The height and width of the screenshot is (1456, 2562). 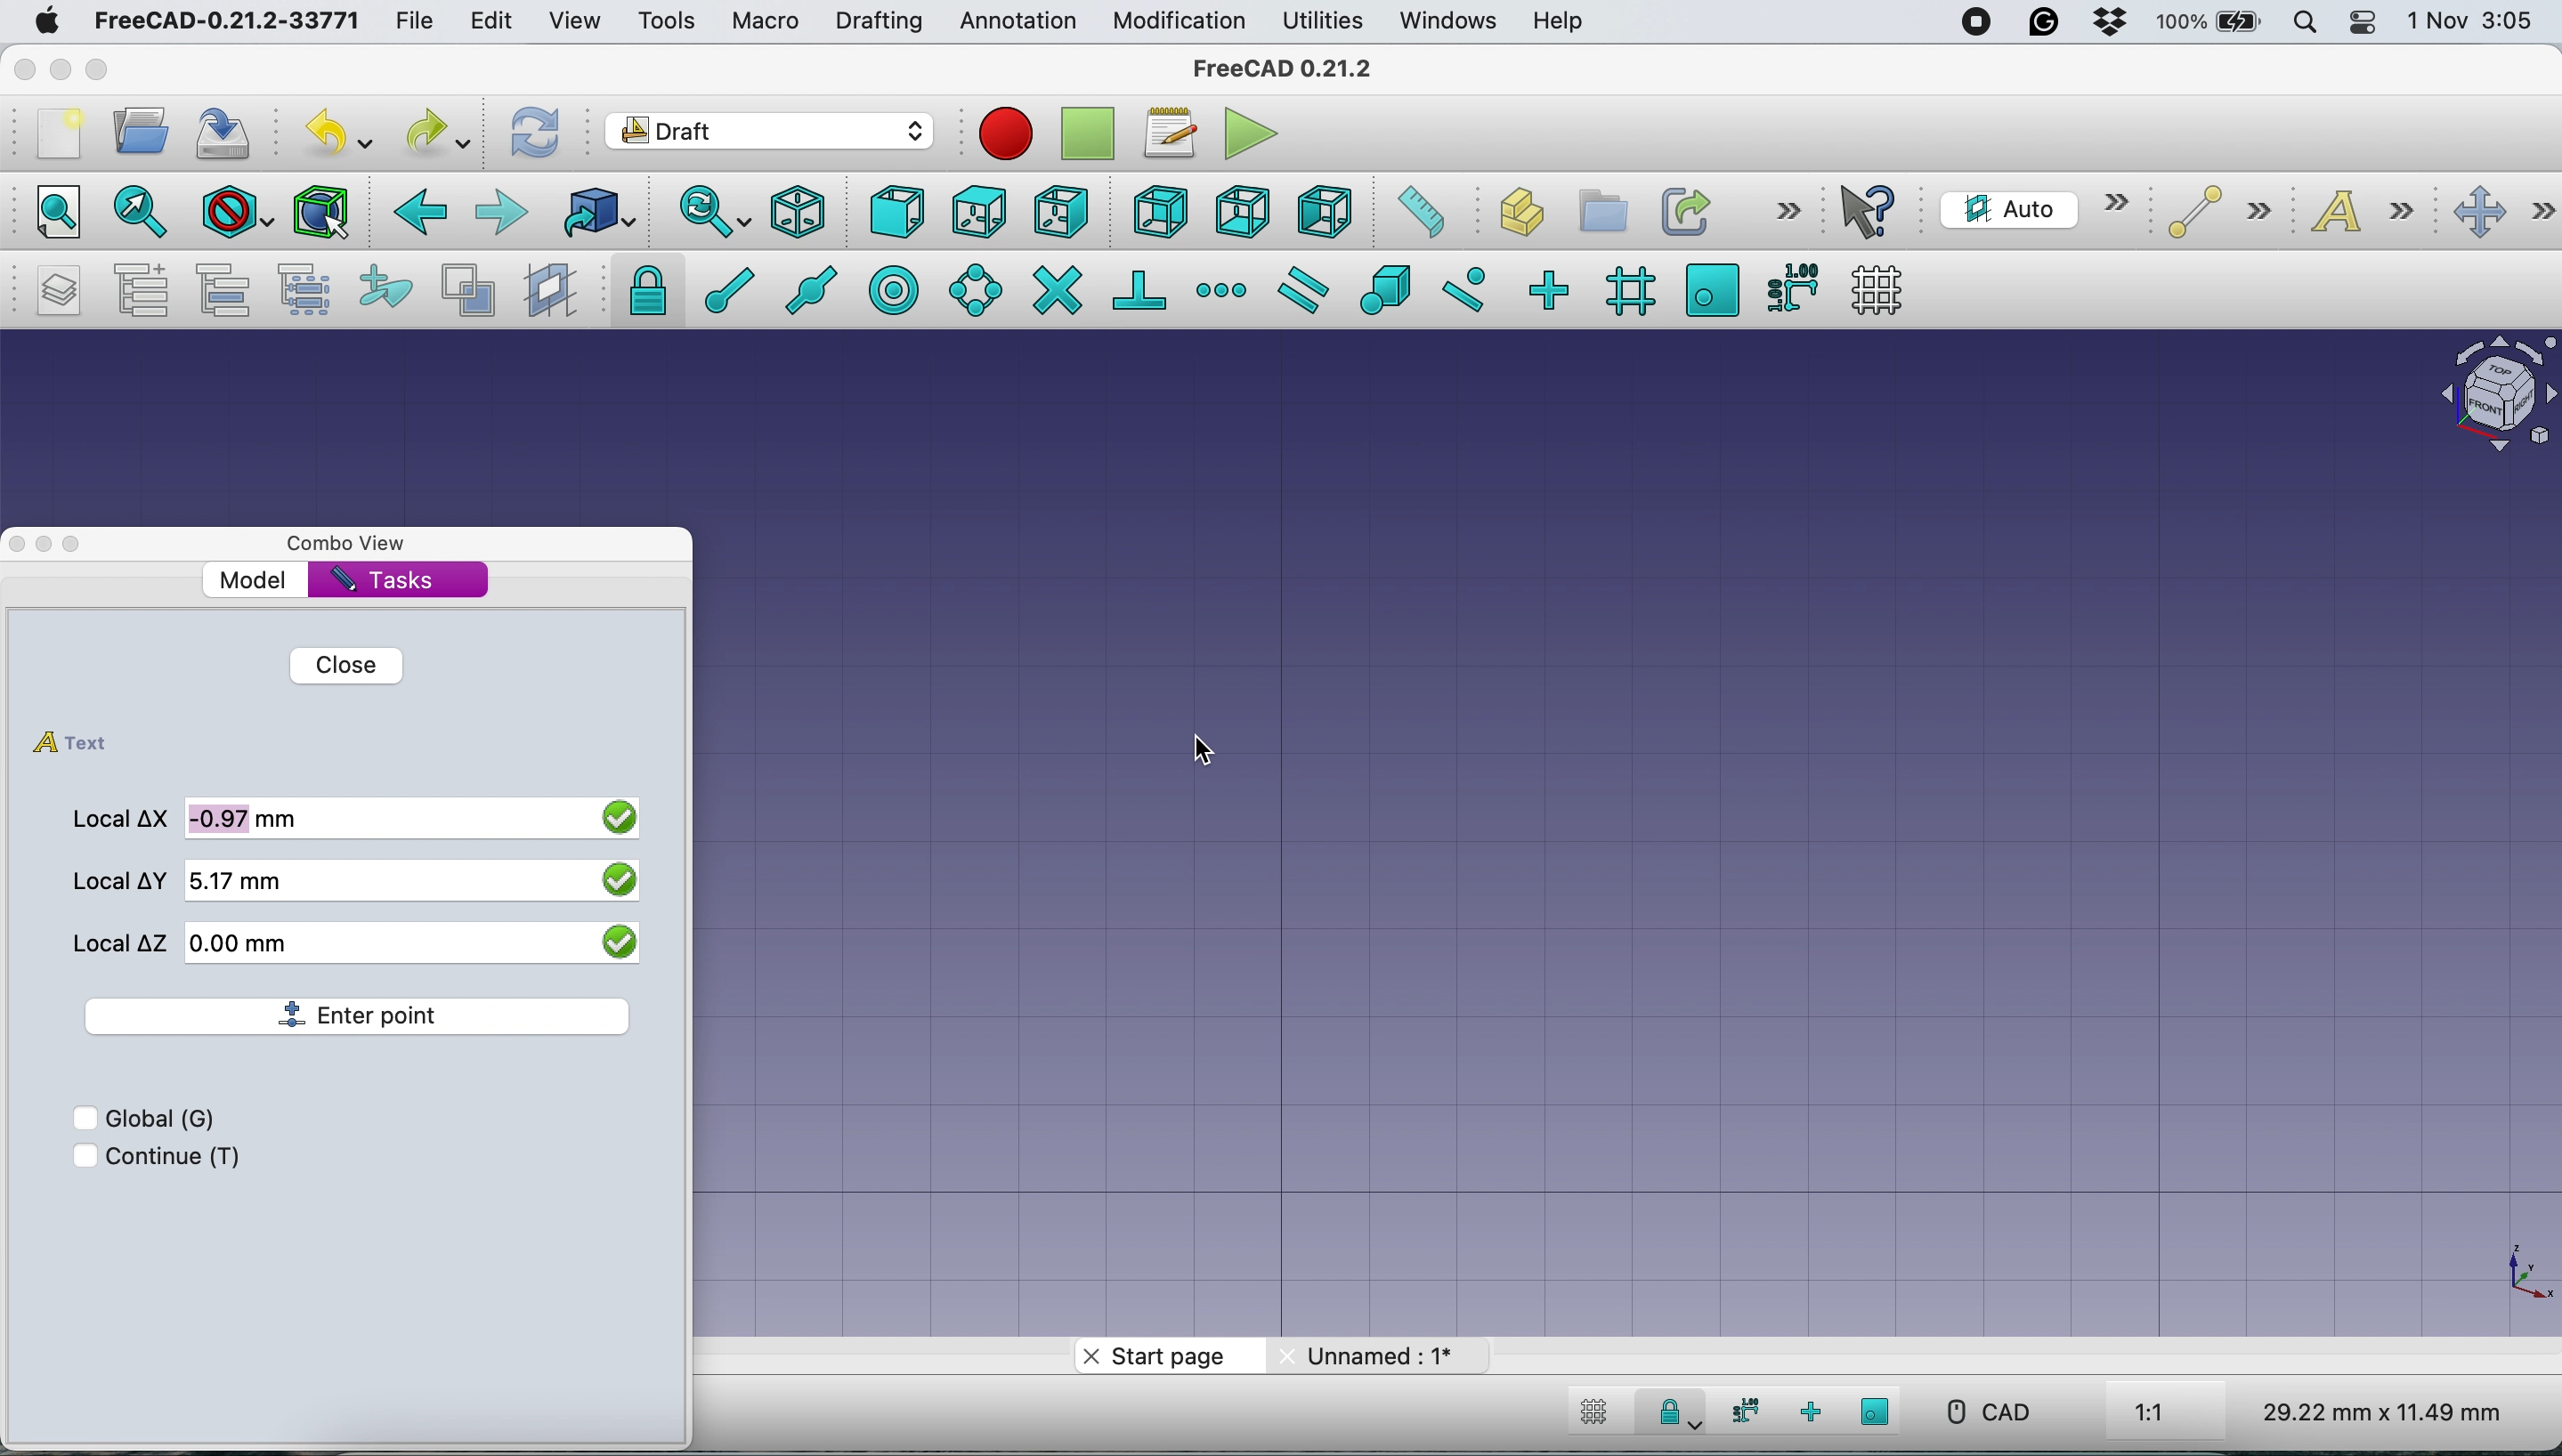 What do you see at coordinates (222, 23) in the screenshot?
I see `freecad` at bounding box center [222, 23].